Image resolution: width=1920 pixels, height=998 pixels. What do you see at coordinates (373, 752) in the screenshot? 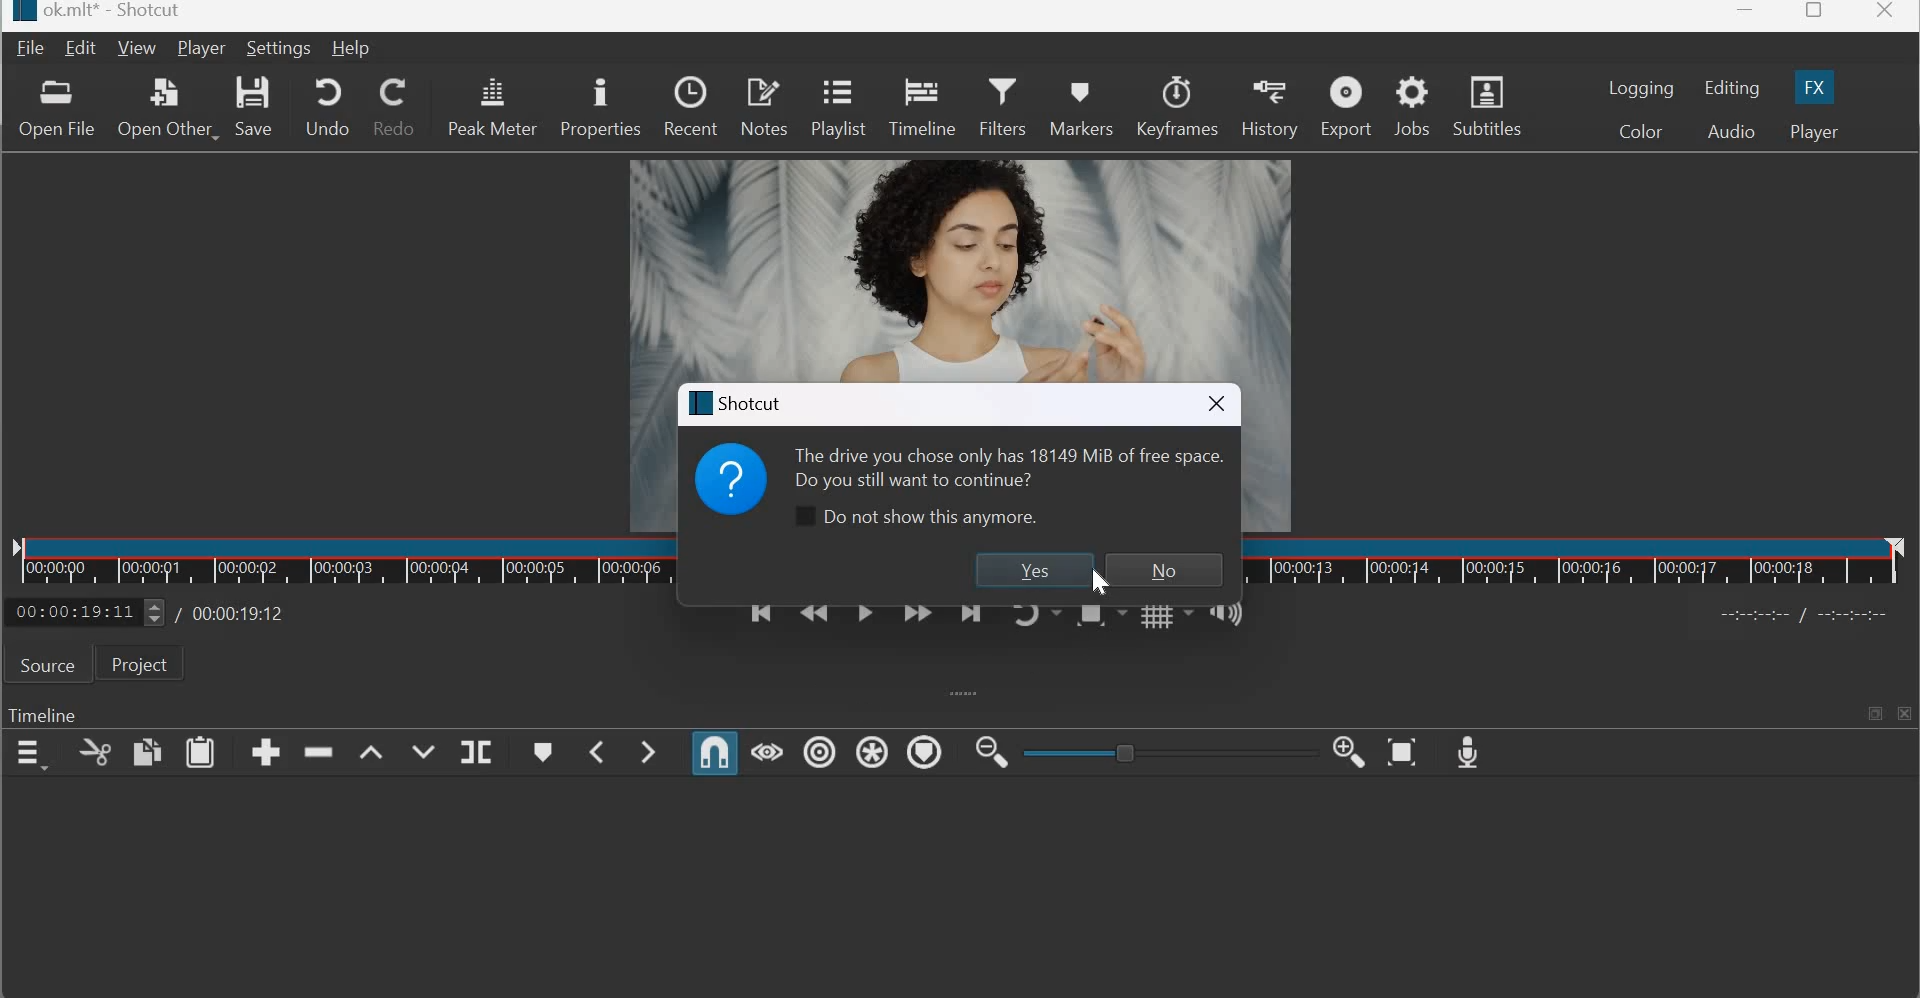
I see `lift` at bounding box center [373, 752].